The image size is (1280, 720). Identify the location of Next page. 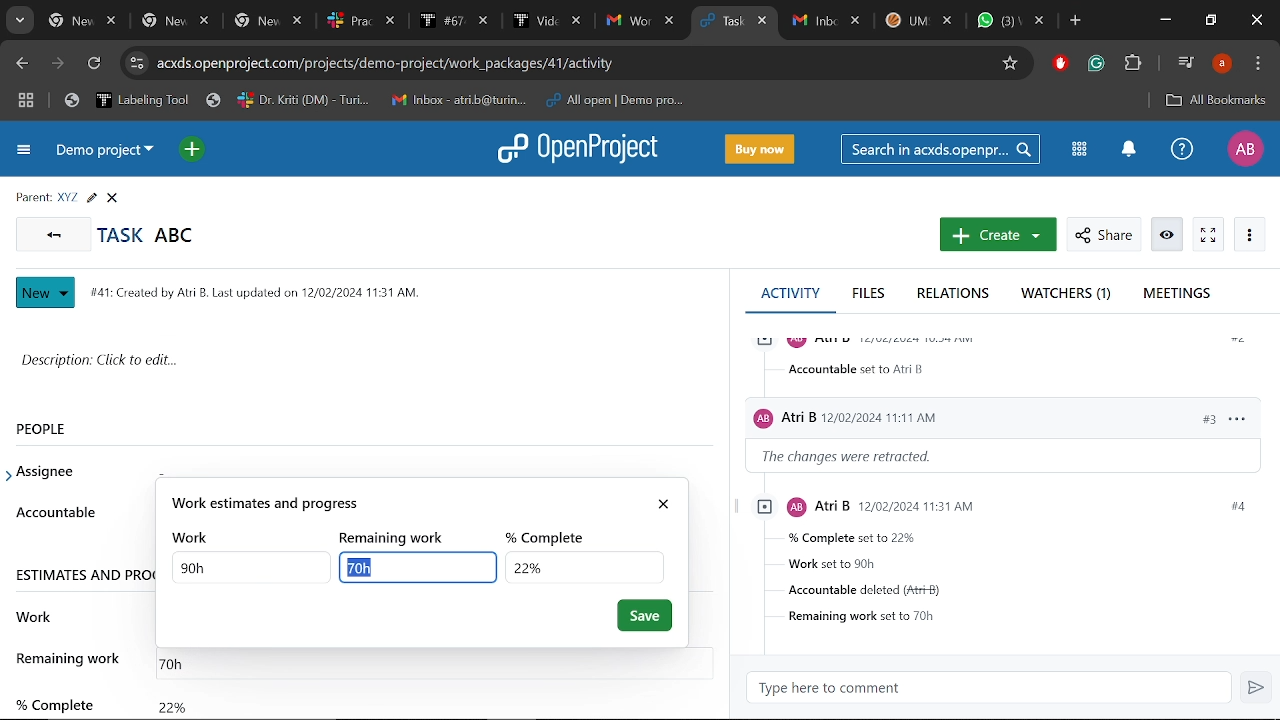
(61, 65).